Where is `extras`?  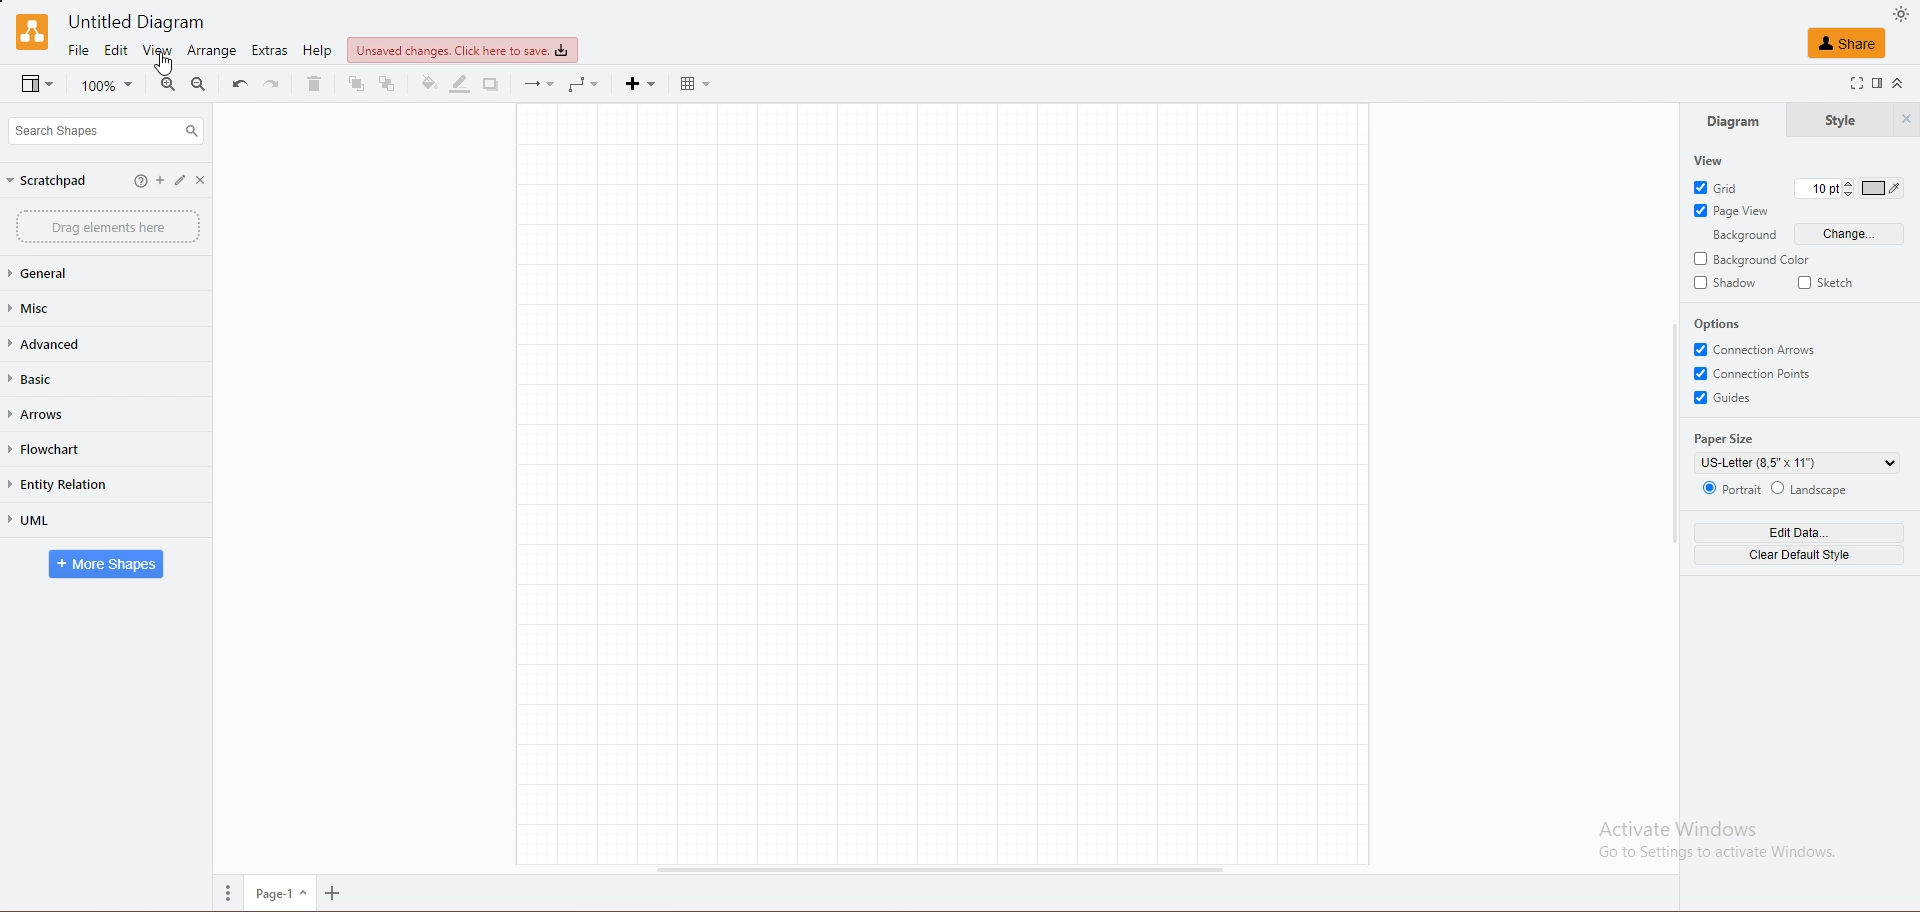
extras is located at coordinates (270, 51).